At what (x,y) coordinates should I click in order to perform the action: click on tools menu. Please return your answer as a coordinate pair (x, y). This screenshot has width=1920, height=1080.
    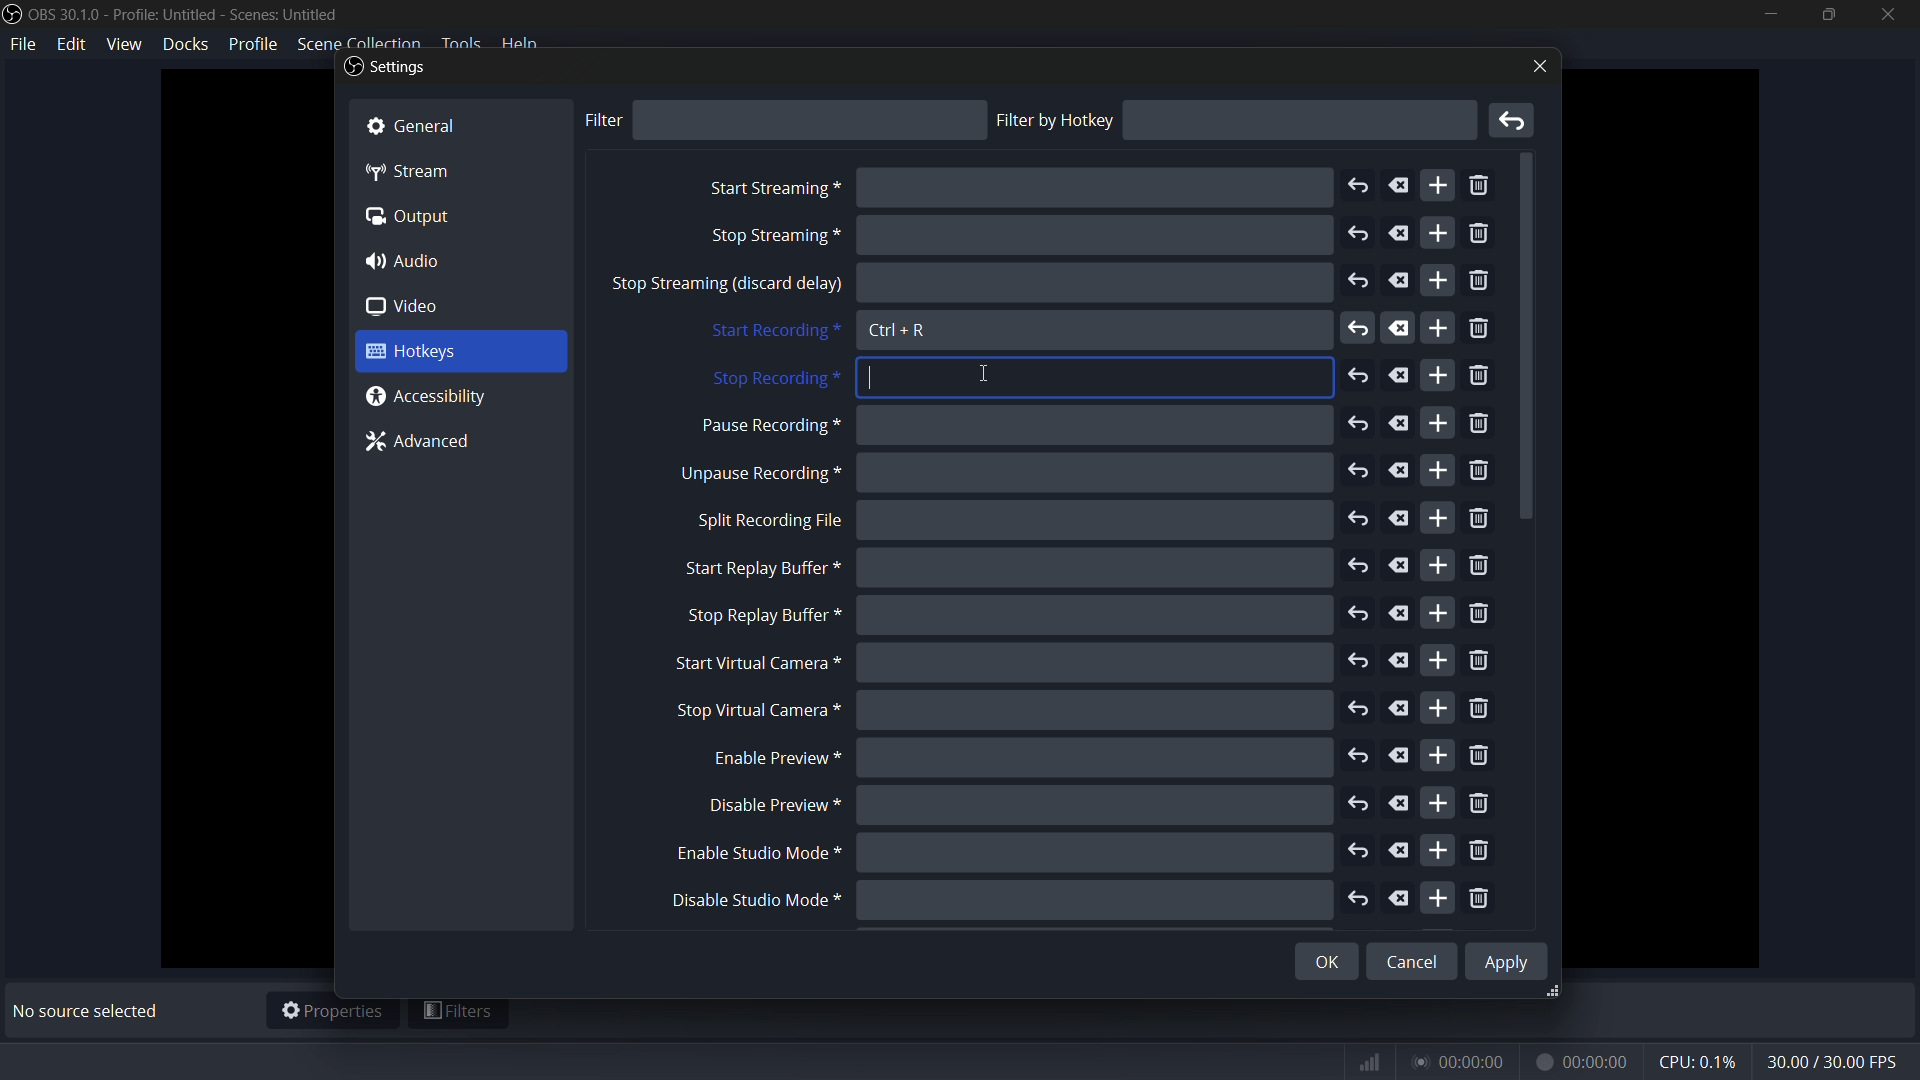
    Looking at the image, I should click on (460, 44).